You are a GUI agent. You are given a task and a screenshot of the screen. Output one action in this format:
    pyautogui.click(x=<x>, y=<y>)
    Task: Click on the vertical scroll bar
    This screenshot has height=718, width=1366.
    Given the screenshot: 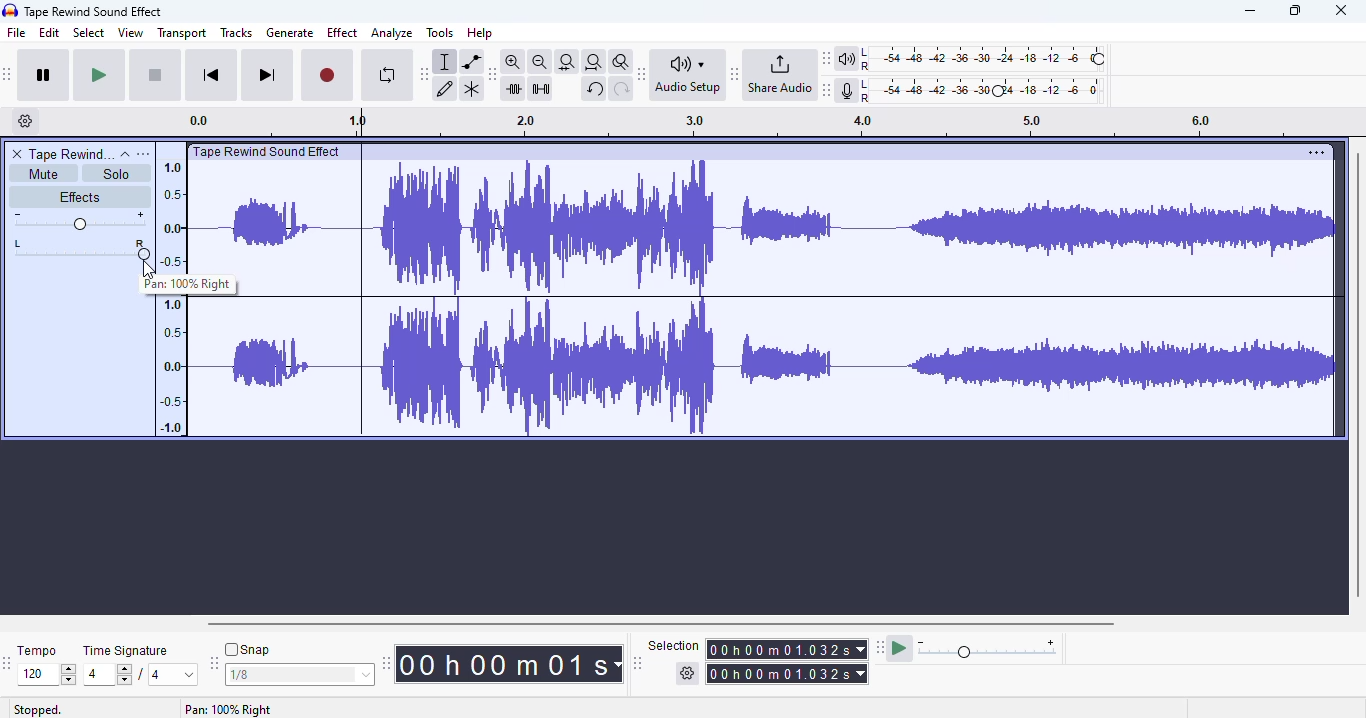 What is the action you would take?
    pyautogui.click(x=1357, y=374)
    